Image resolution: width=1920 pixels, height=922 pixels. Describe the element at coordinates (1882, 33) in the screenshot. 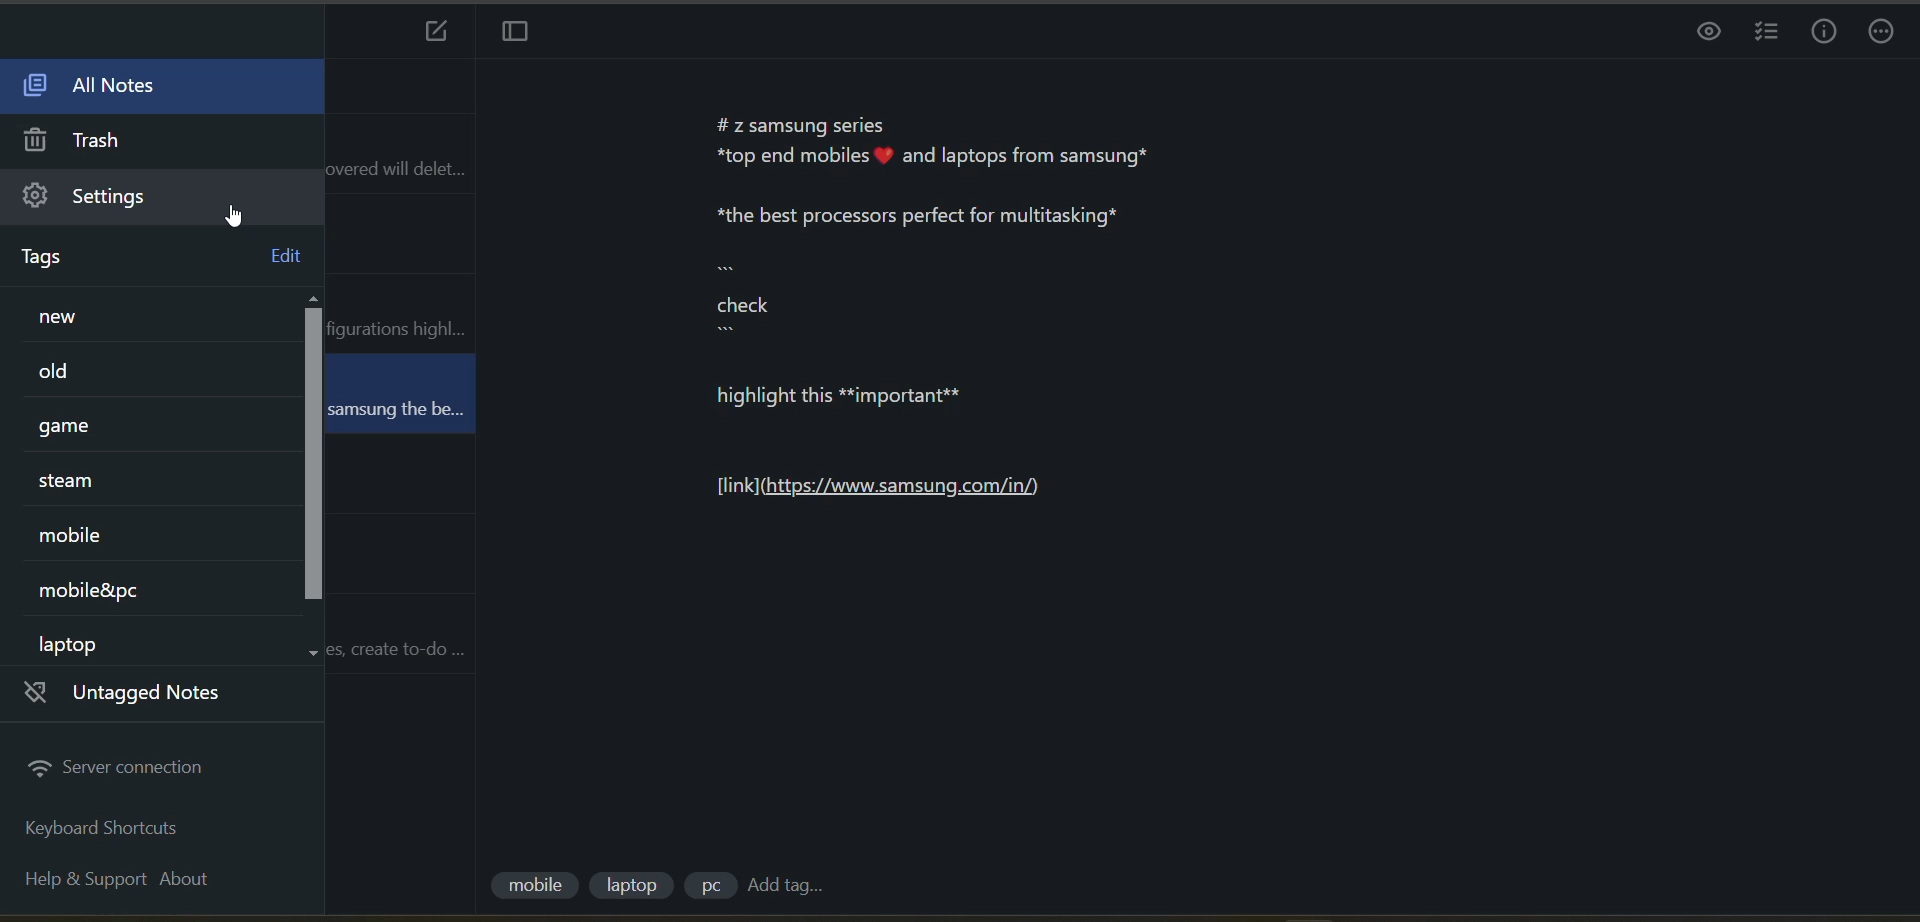

I see `actions` at that location.